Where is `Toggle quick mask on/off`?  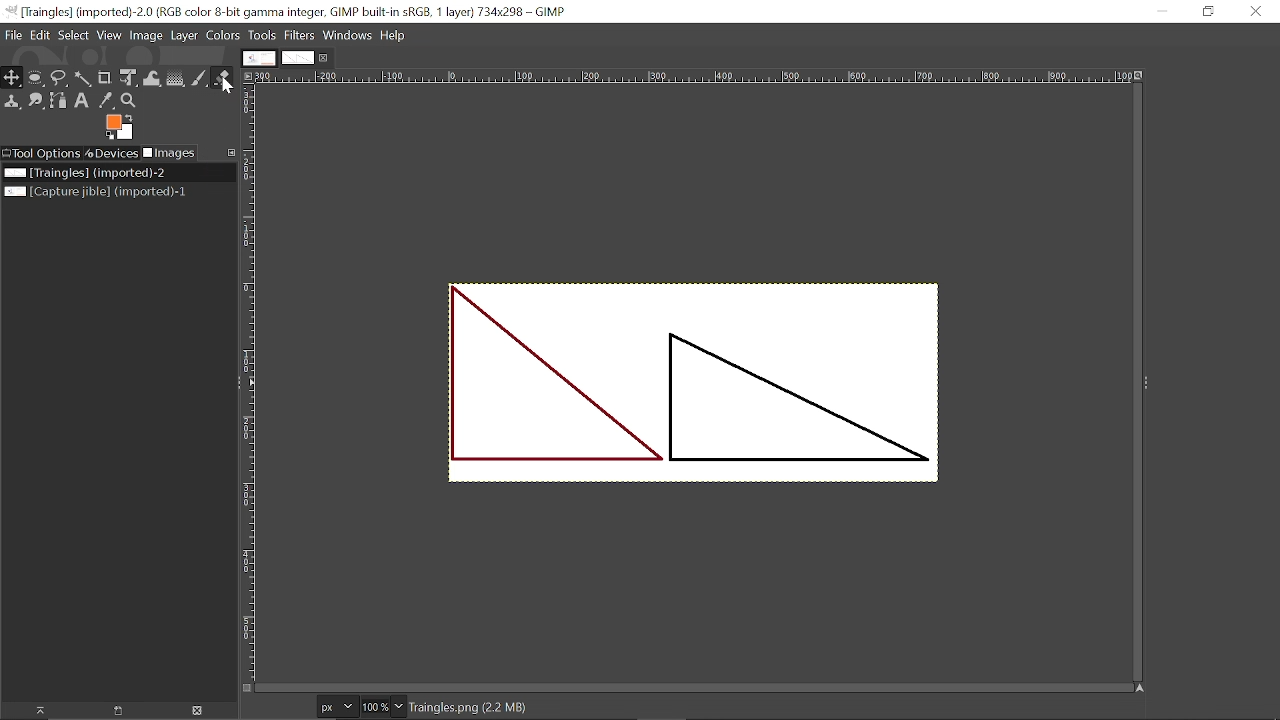
Toggle quick mask on/off is located at coordinates (247, 688).